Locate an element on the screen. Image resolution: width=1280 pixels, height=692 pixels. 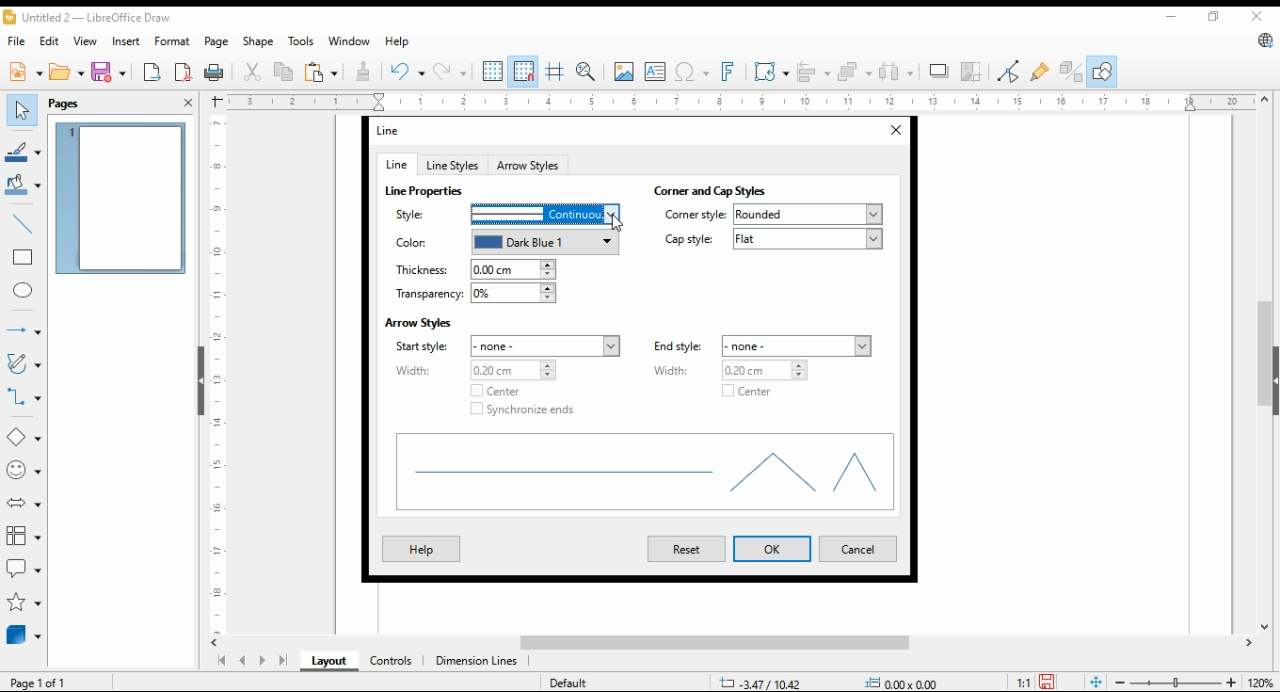
toggle extrusions is located at coordinates (1071, 72).